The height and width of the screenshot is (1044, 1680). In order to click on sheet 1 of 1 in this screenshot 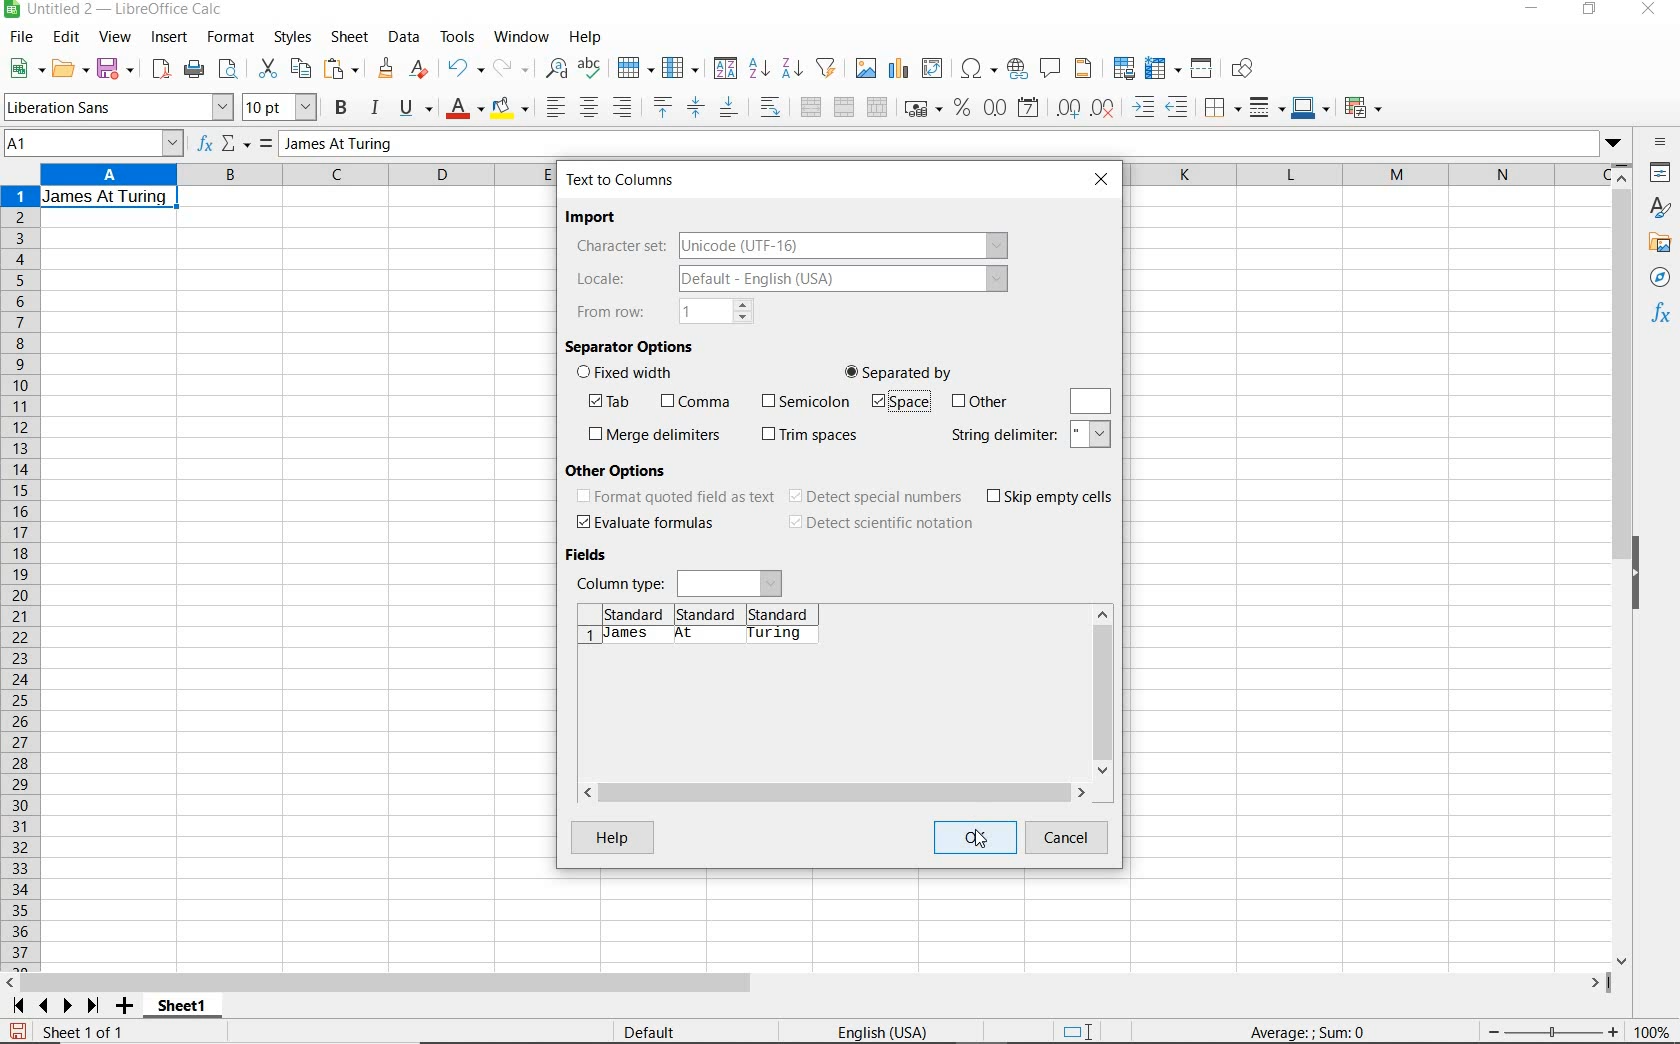, I will do `click(82, 1031)`.